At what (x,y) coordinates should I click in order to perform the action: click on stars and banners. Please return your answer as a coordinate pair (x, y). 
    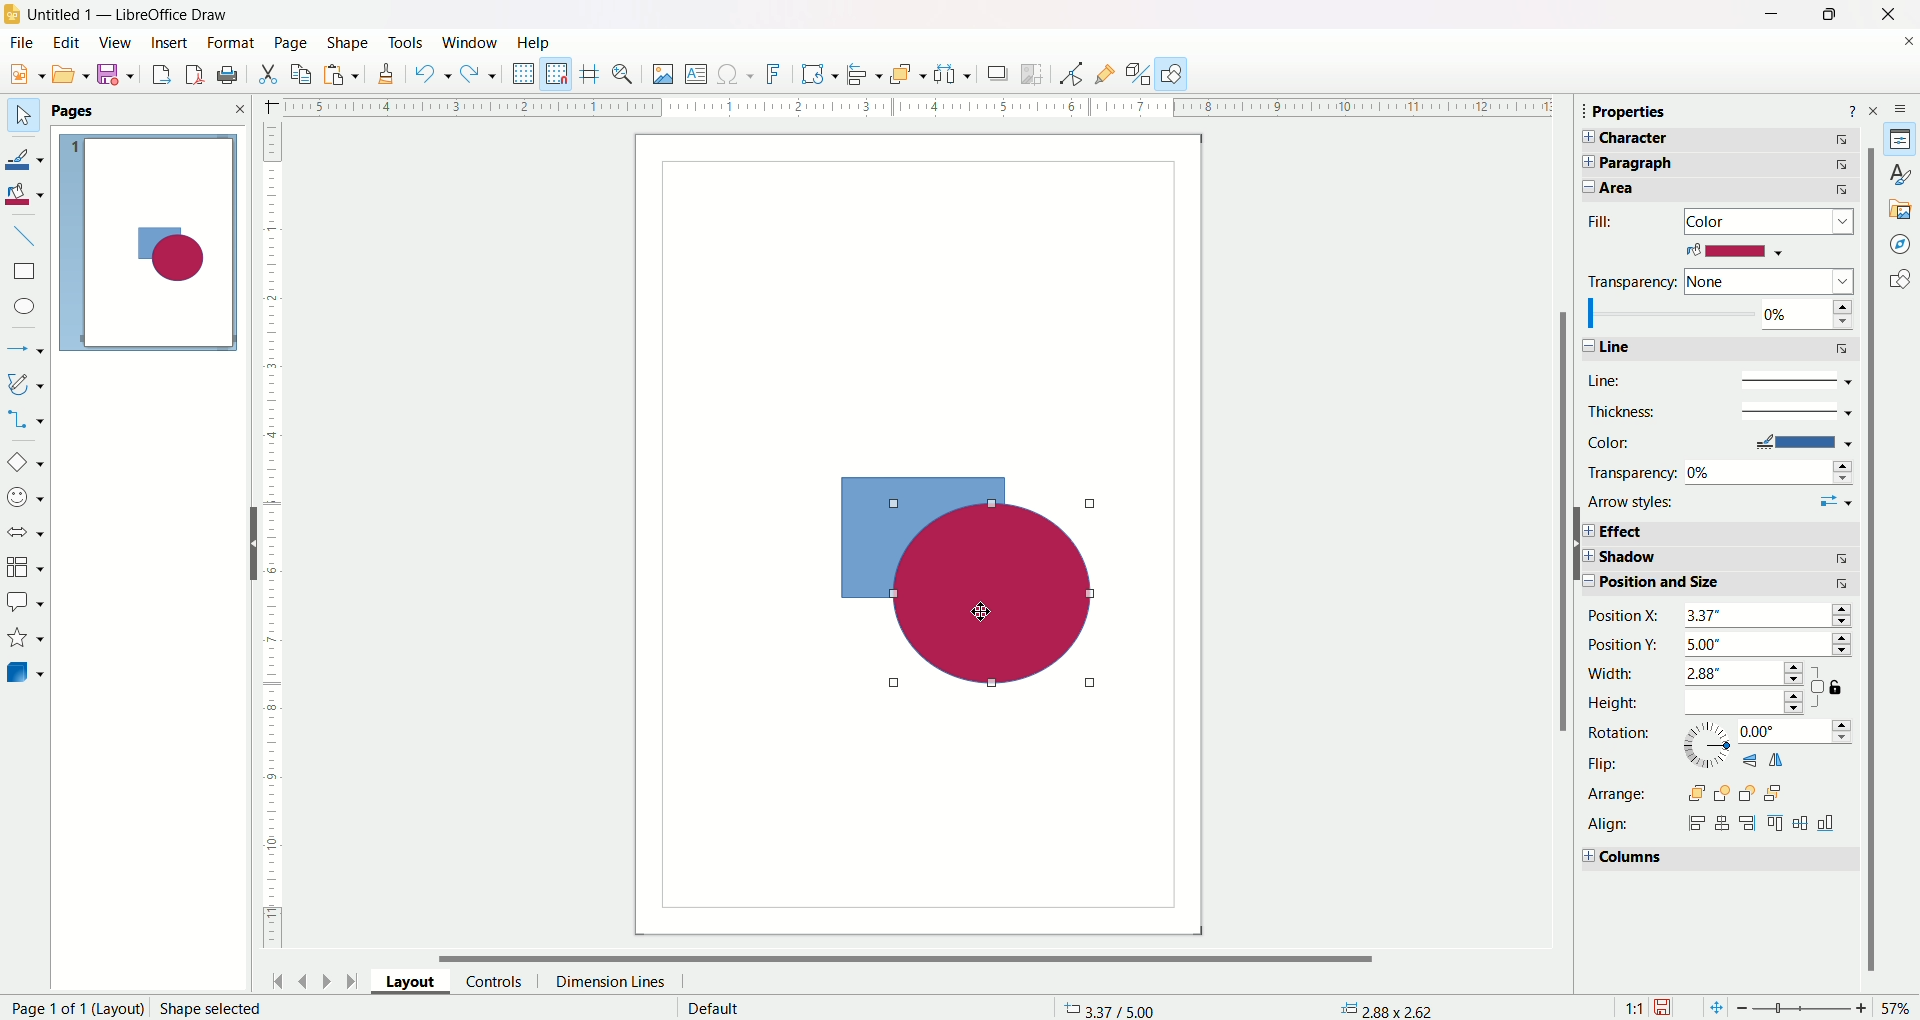
    Looking at the image, I should click on (25, 638).